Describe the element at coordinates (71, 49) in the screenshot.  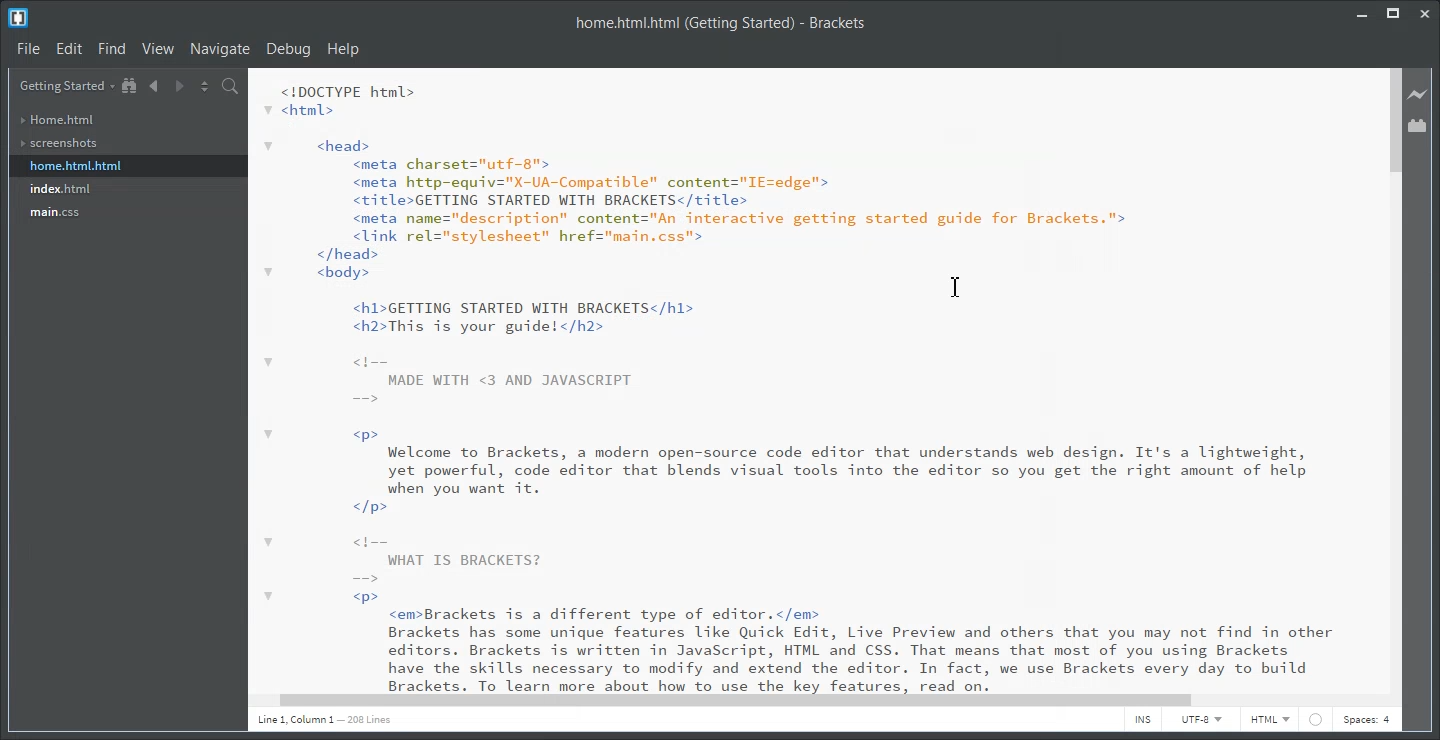
I see `Edit` at that location.